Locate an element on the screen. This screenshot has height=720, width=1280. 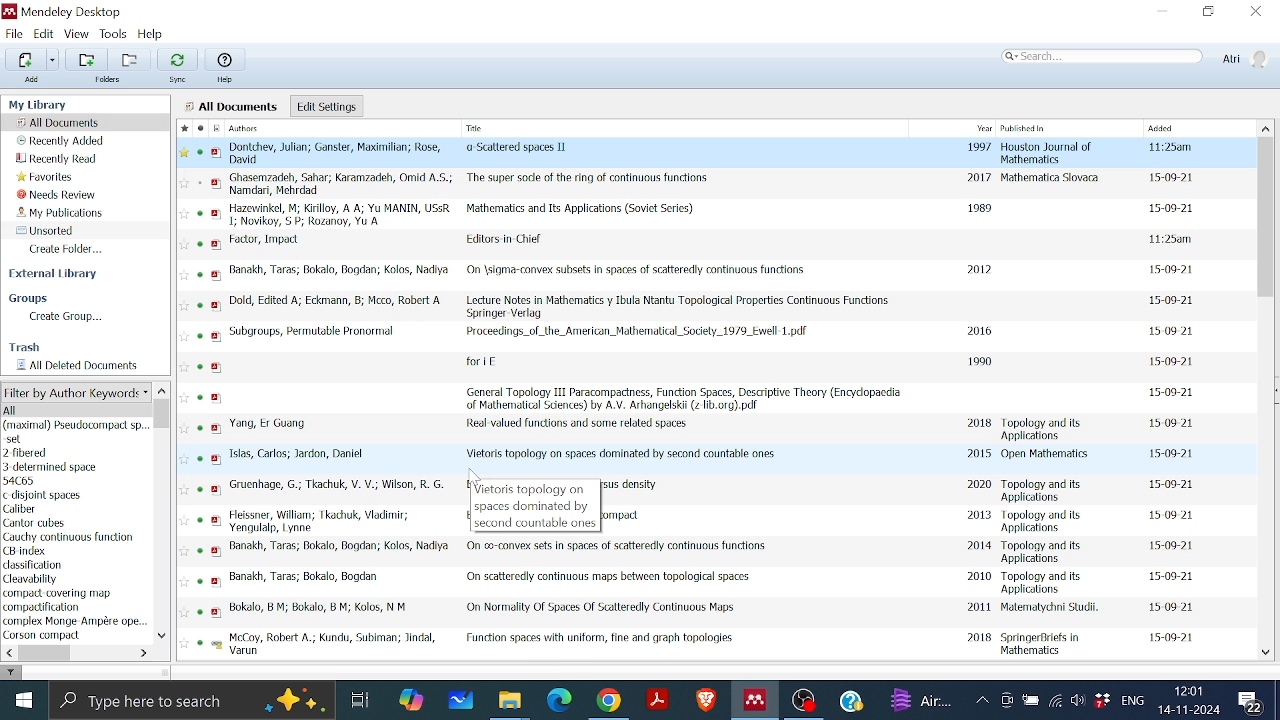
Vertical scrollbar for filter by author keyword is located at coordinates (163, 415).